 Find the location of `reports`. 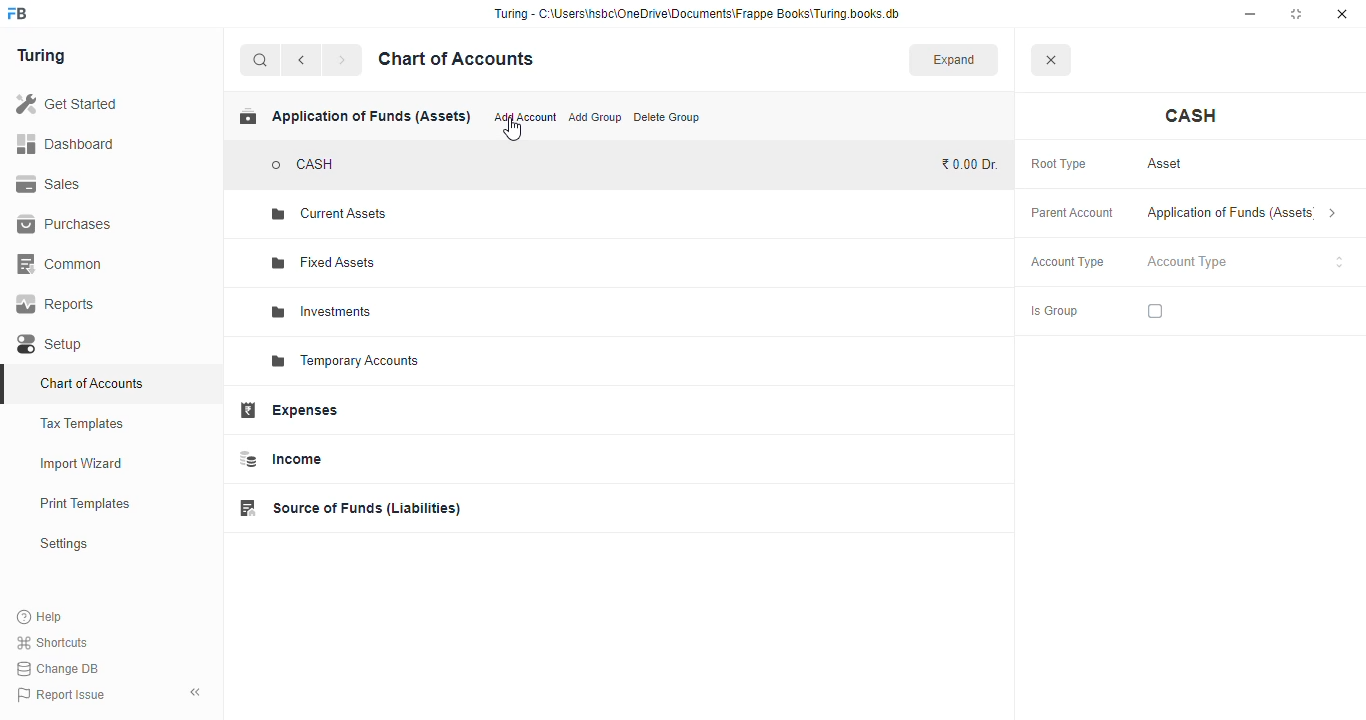

reports is located at coordinates (56, 304).